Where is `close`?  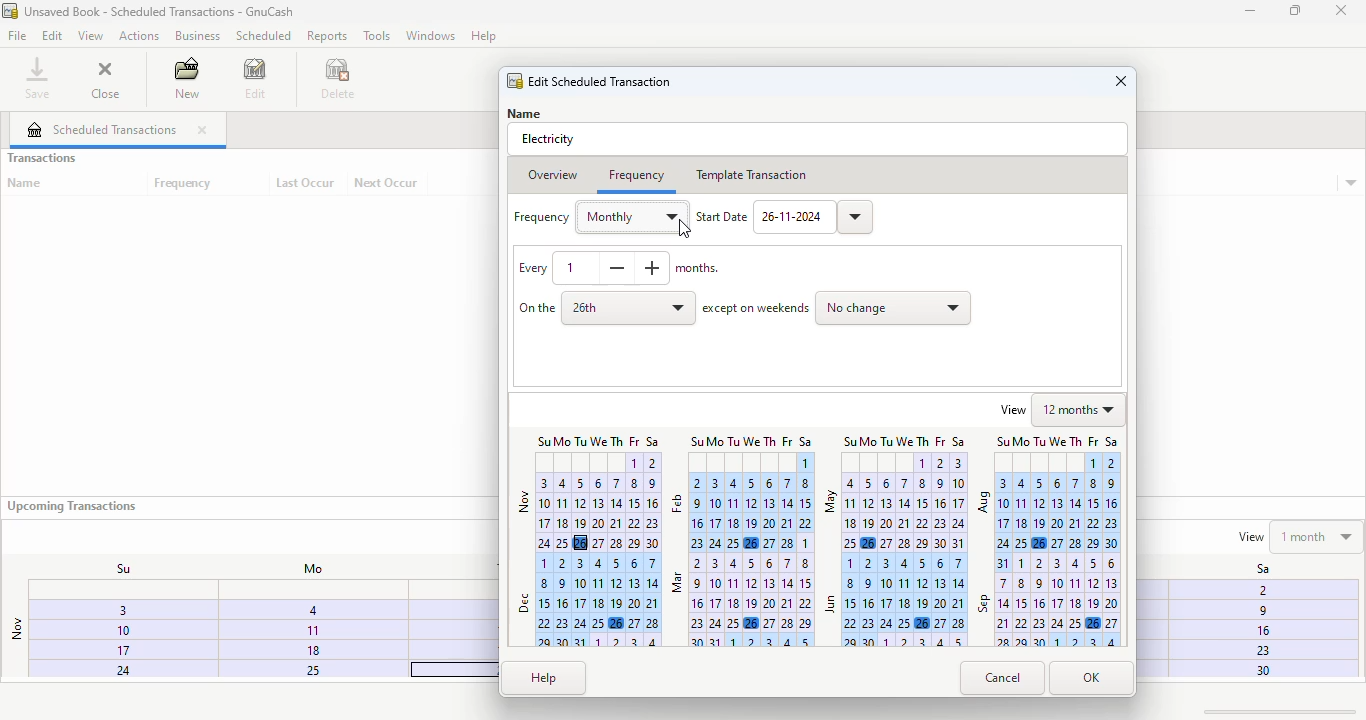 close is located at coordinates (1121, 81).